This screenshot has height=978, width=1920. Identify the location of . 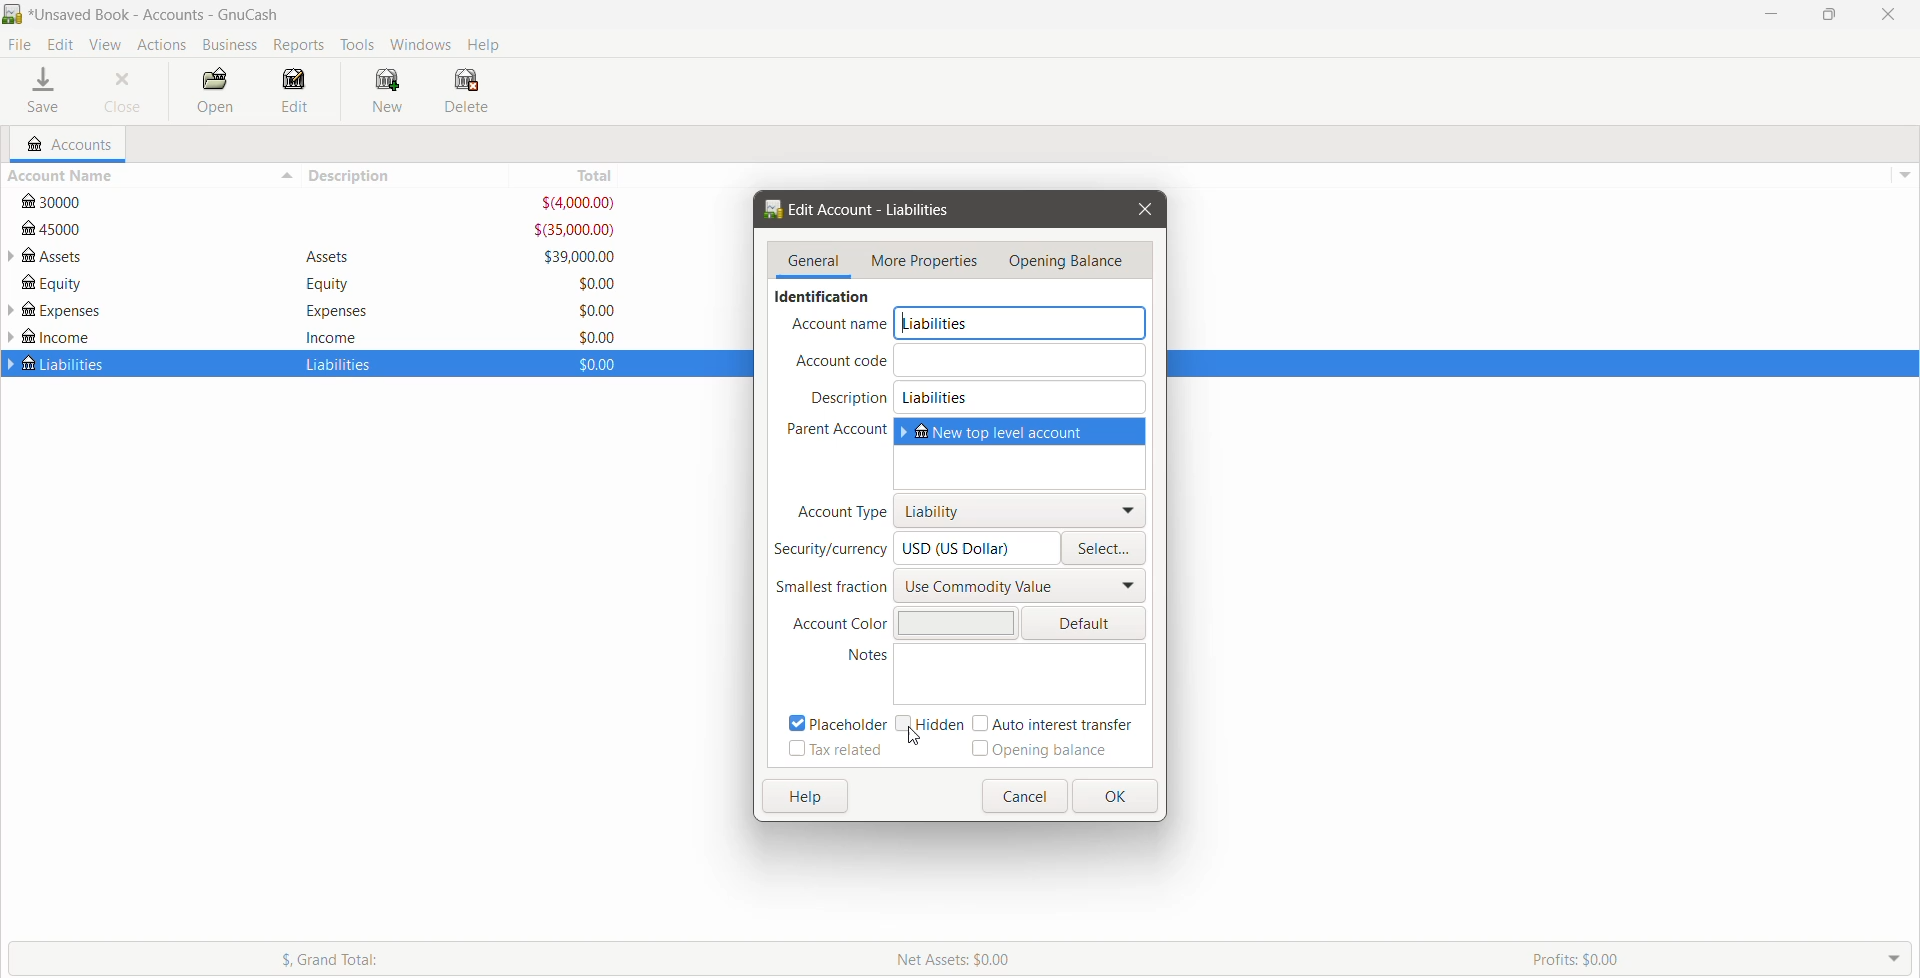
(827, 297).